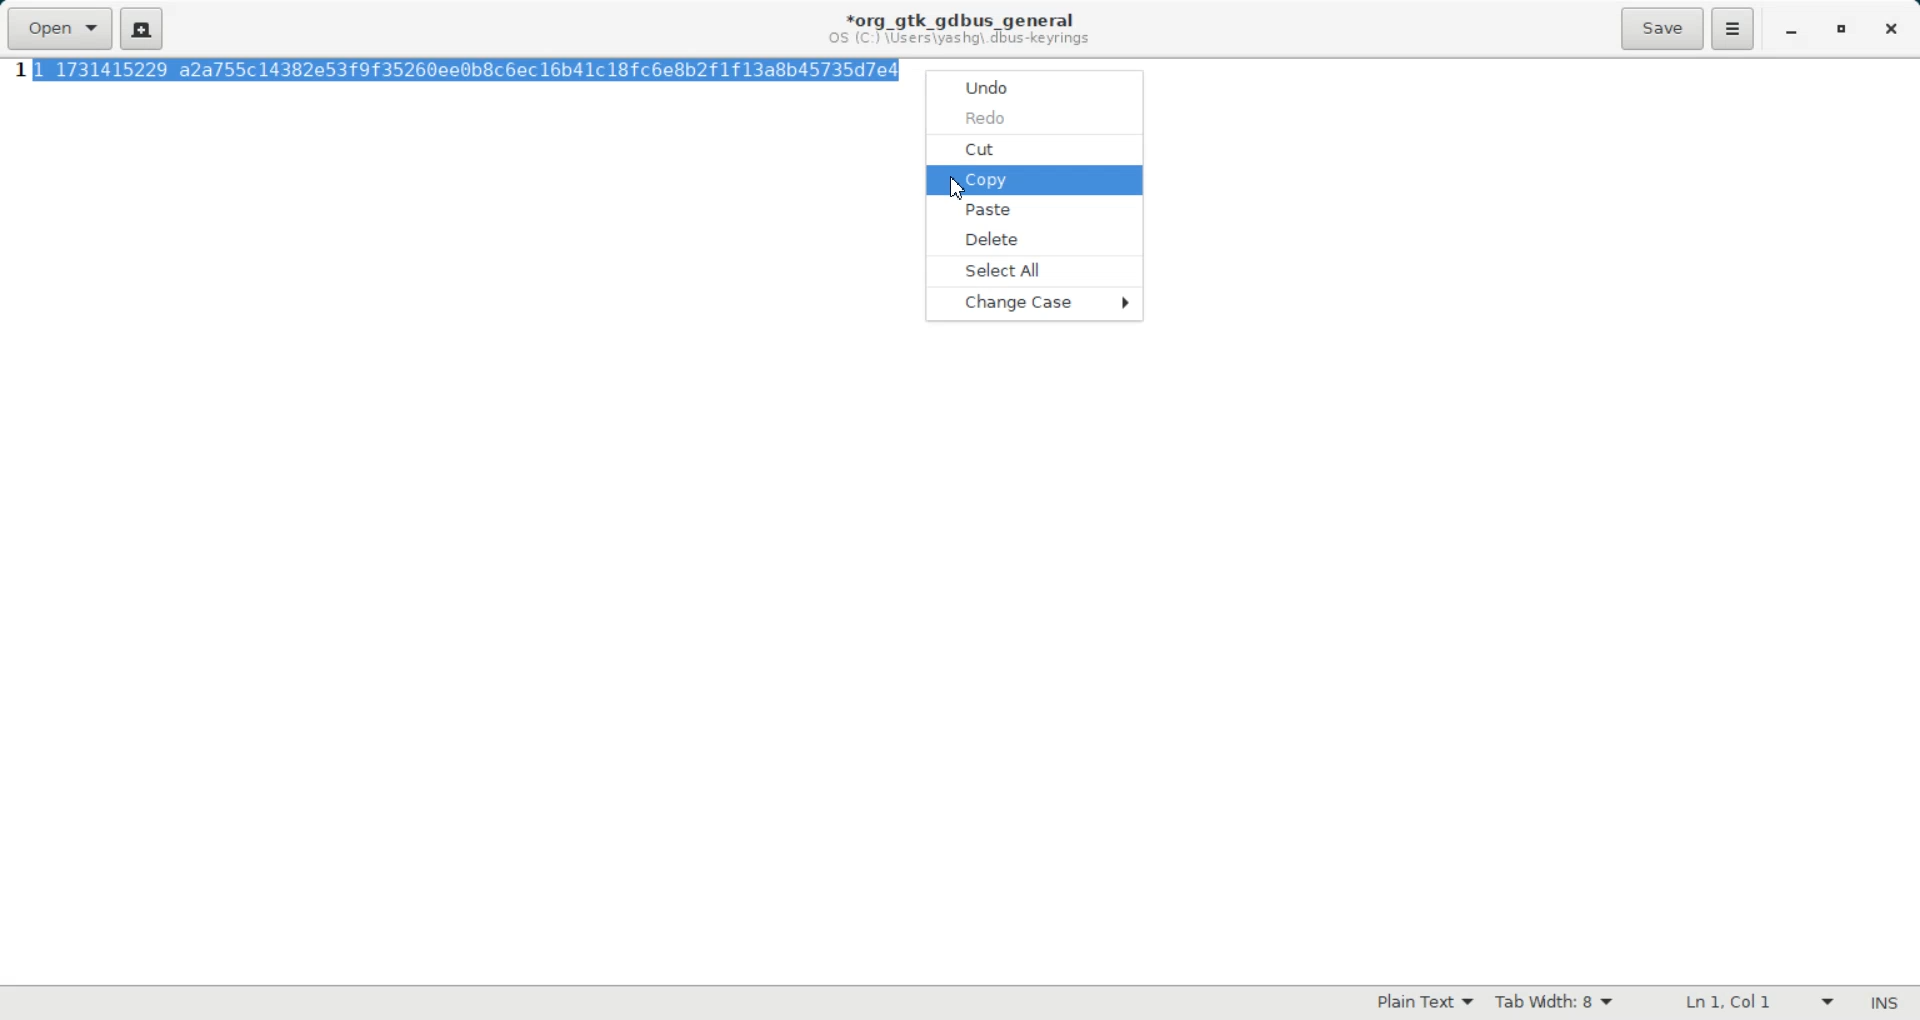  I want to click on Text Wrapping, so click(1737, 1003).